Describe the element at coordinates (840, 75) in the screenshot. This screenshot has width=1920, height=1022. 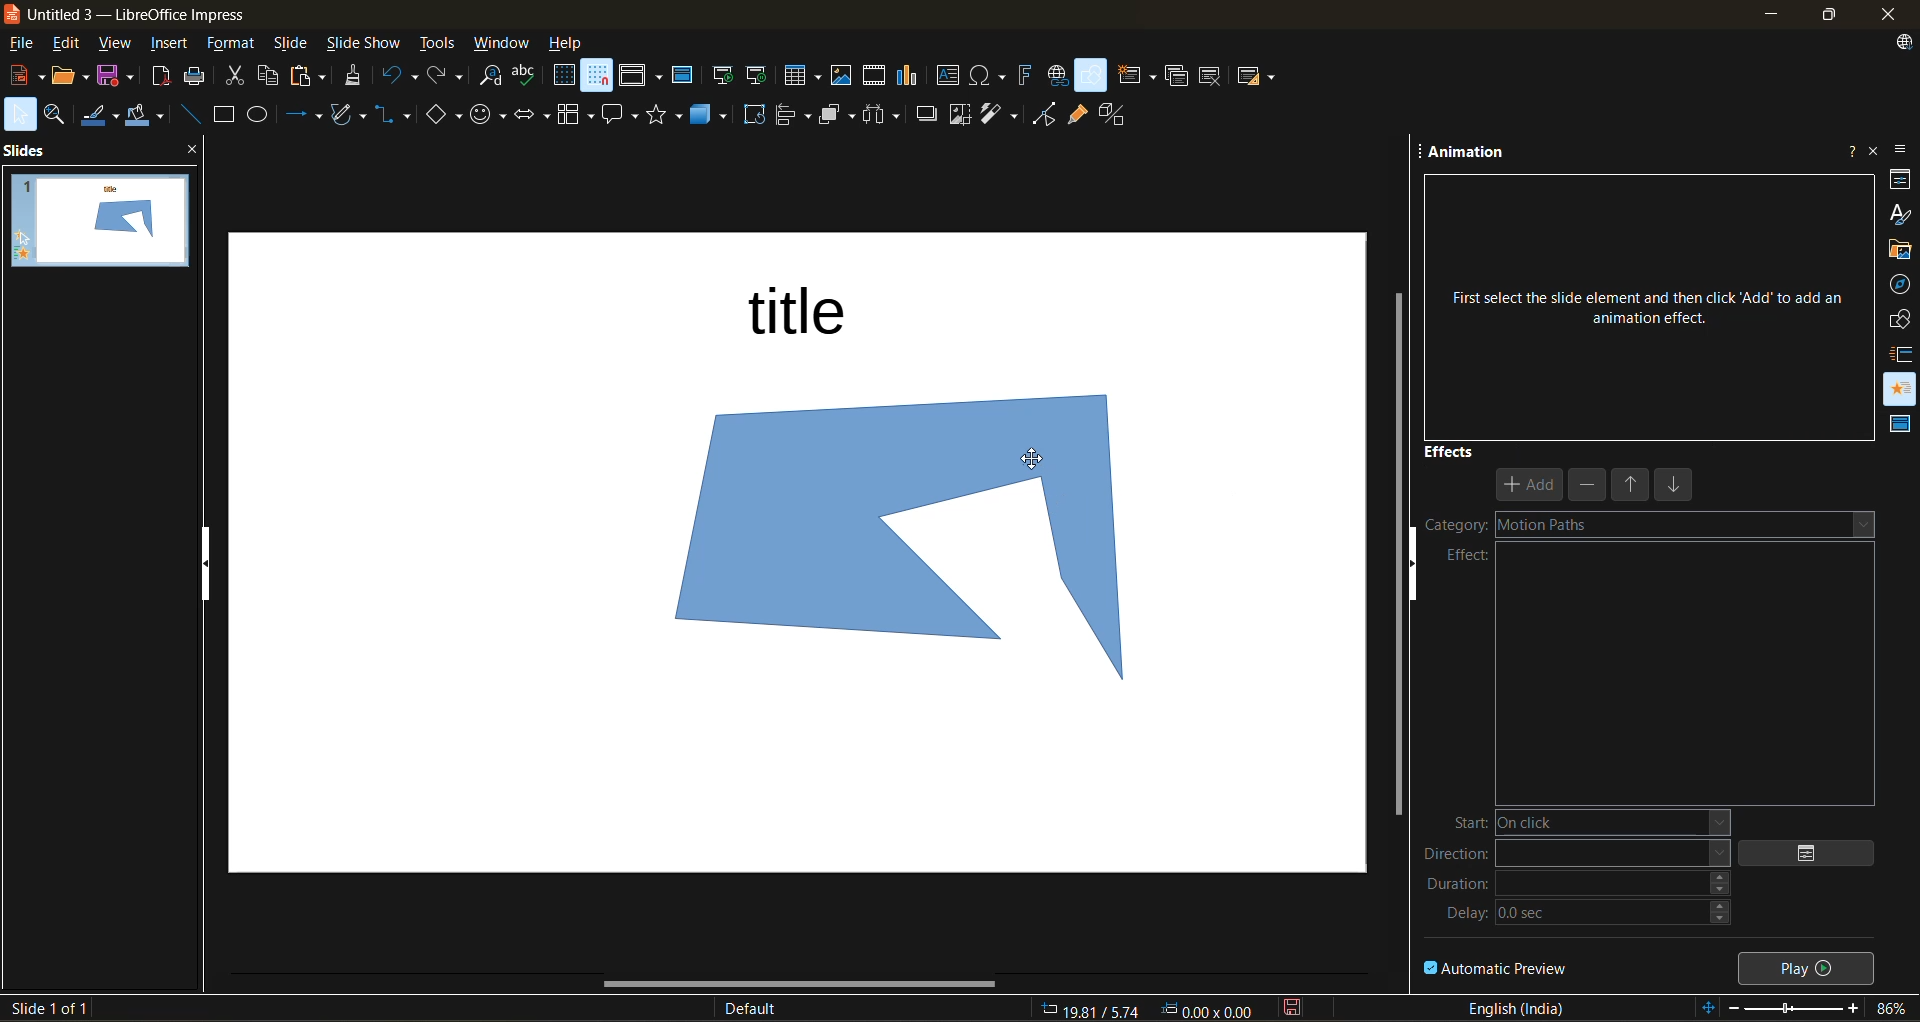
I see `insert image` at that location.